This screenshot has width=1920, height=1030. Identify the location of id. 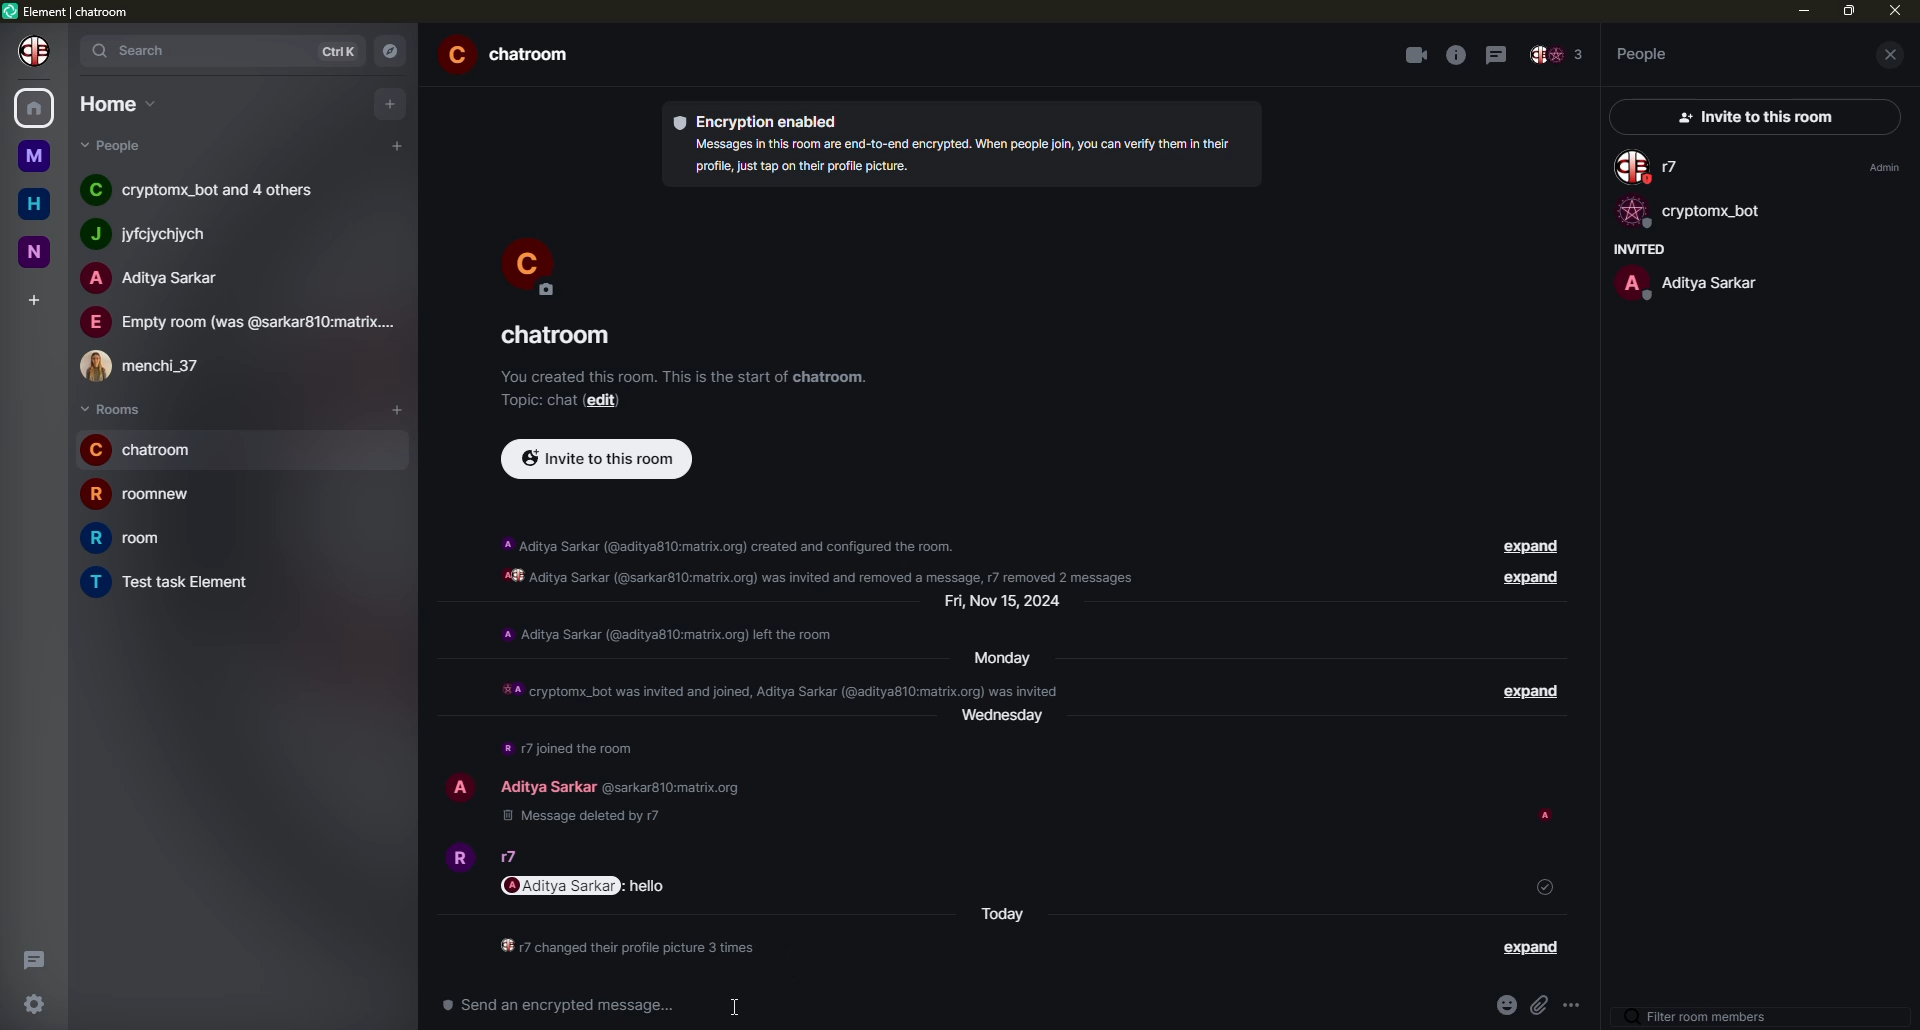
(669, 789).